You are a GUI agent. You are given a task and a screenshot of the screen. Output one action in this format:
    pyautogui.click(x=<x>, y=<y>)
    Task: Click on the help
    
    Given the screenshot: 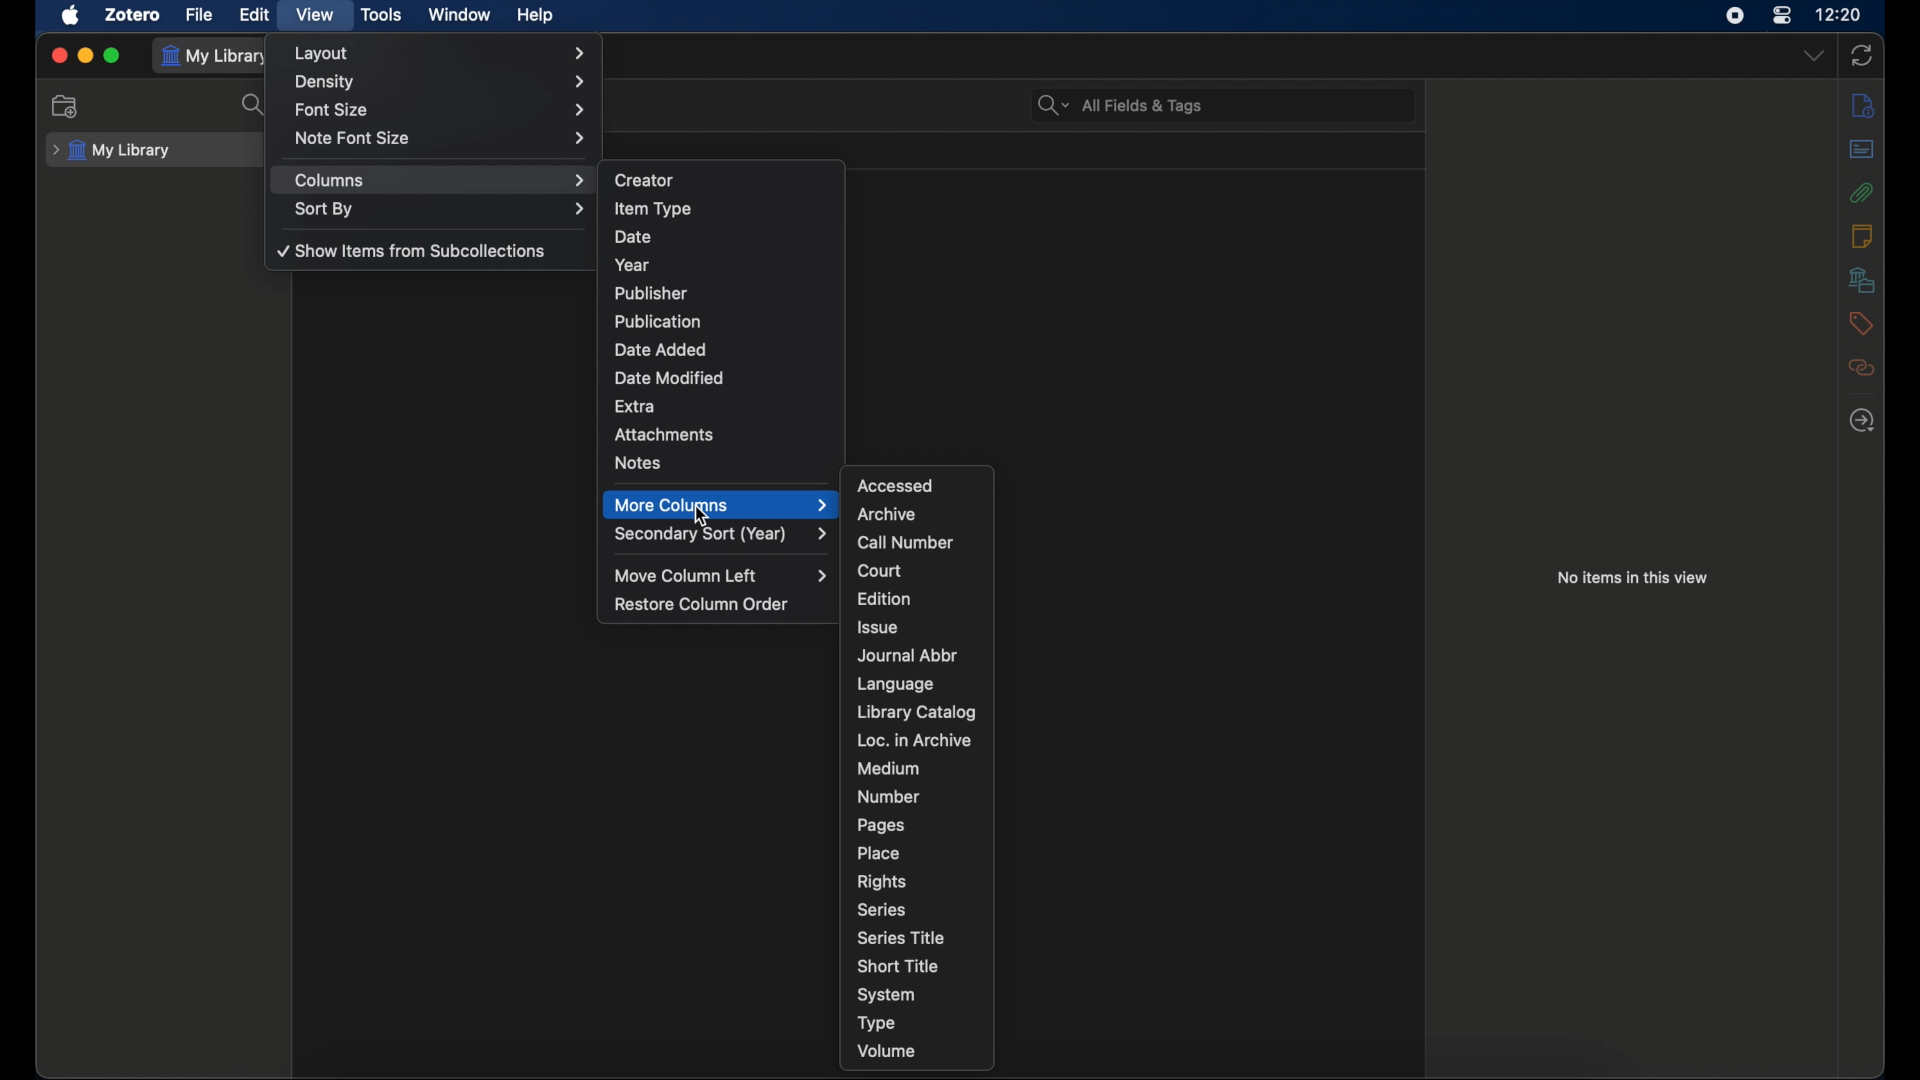 What is the action you would take?
    pyautogui.click(x=536, y=16)
    